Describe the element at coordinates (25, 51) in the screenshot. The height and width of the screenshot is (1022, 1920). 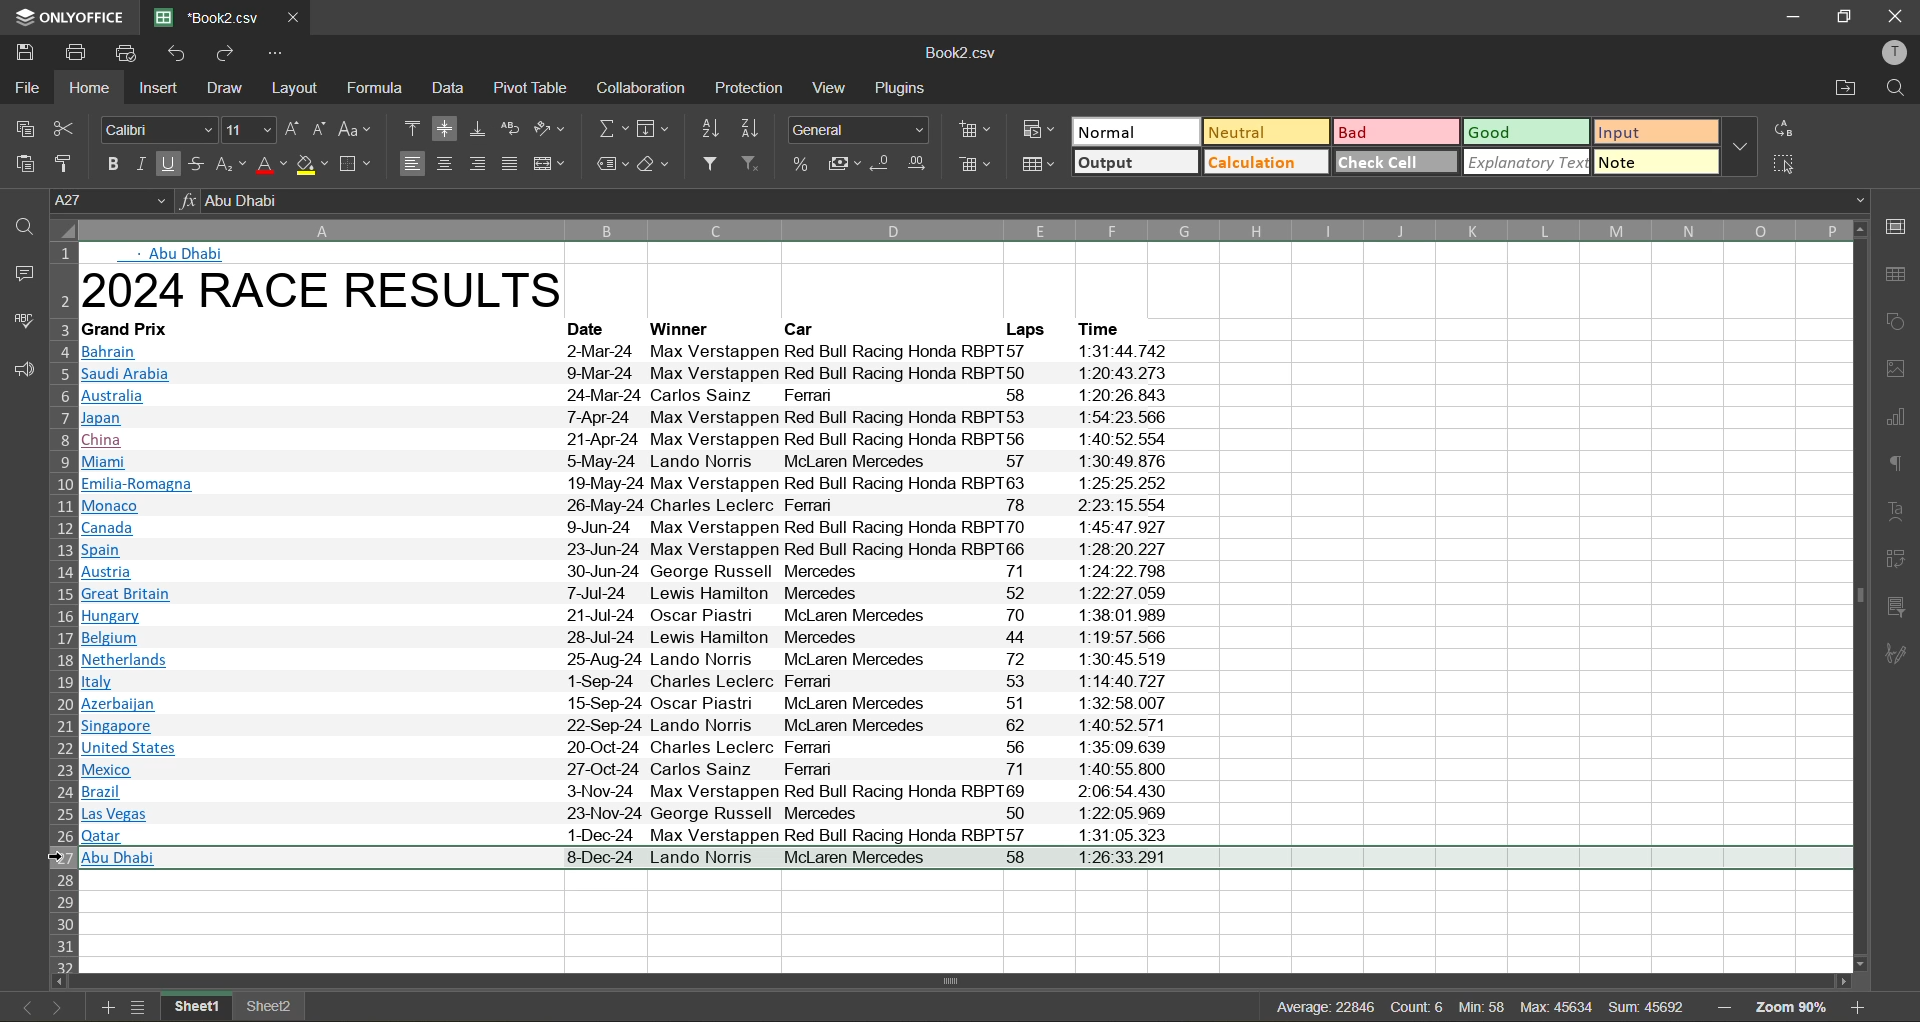
I see `save` at that location.